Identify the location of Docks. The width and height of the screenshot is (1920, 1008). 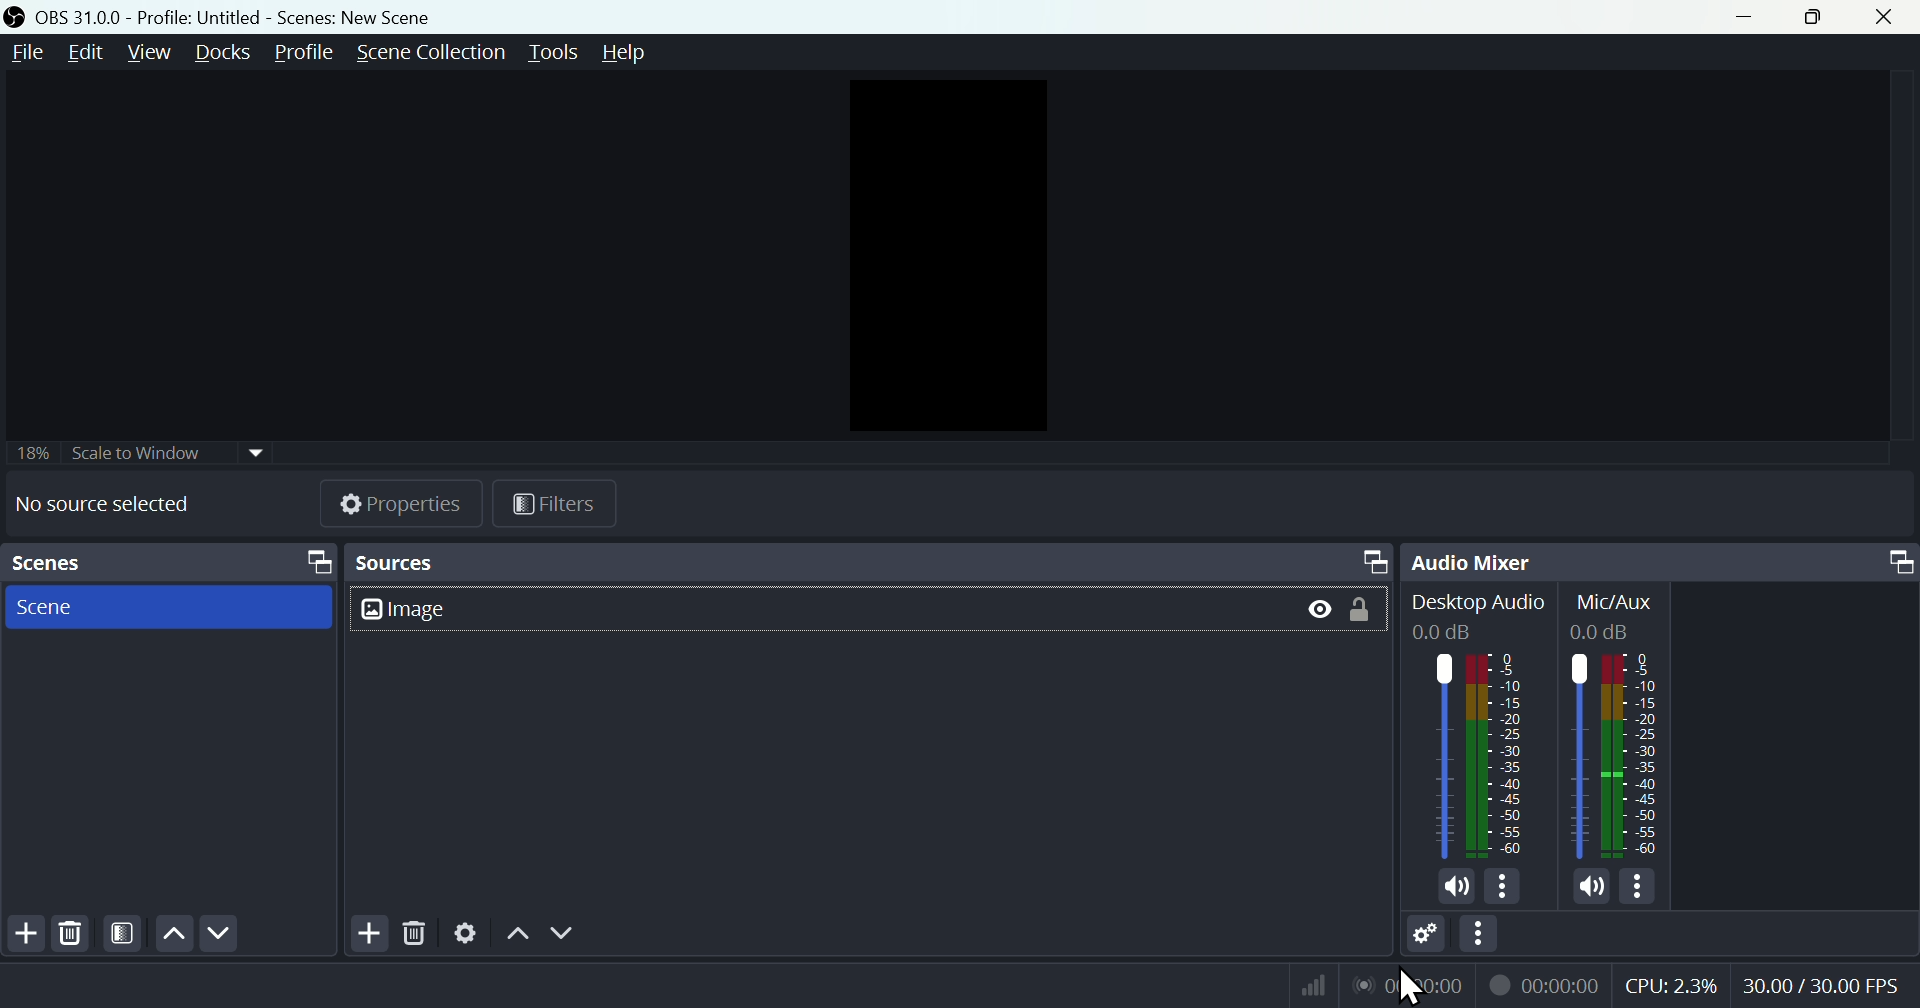
(219, 54).